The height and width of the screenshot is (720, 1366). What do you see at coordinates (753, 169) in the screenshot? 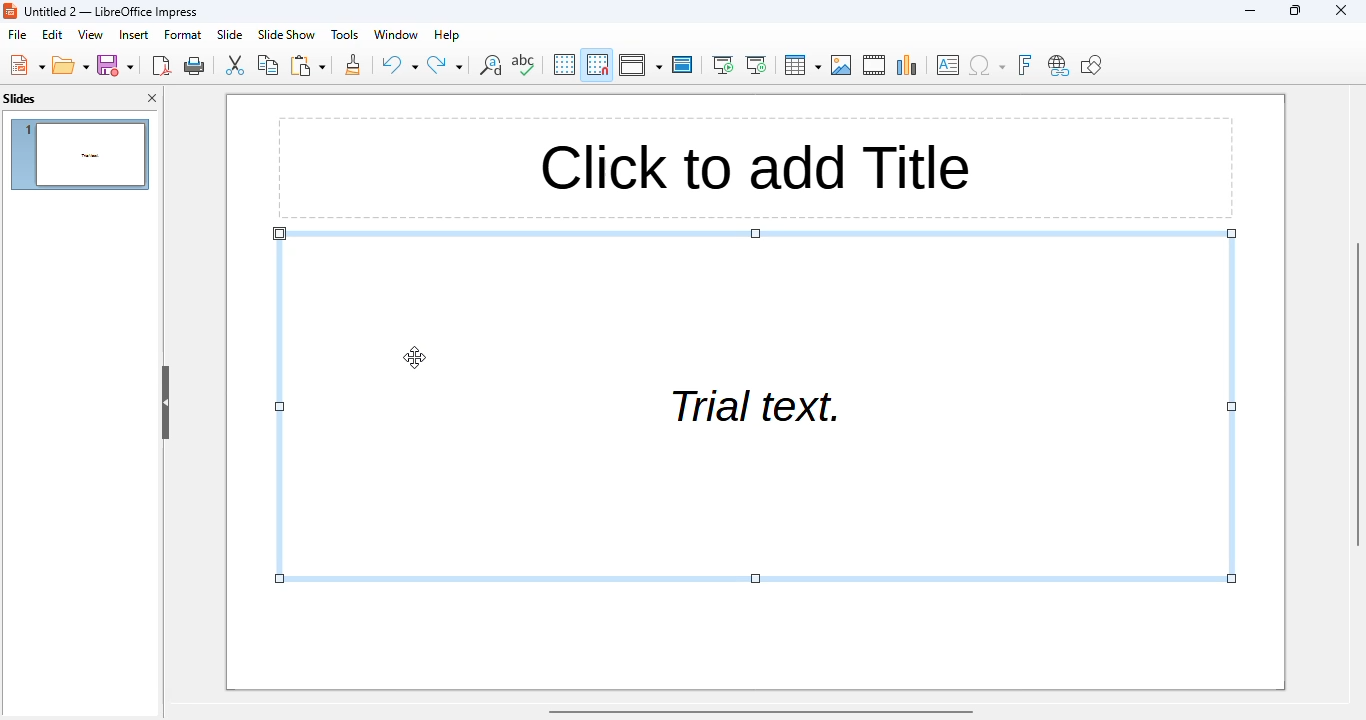
I see `Click to add title` at bounding box center [753, 169].